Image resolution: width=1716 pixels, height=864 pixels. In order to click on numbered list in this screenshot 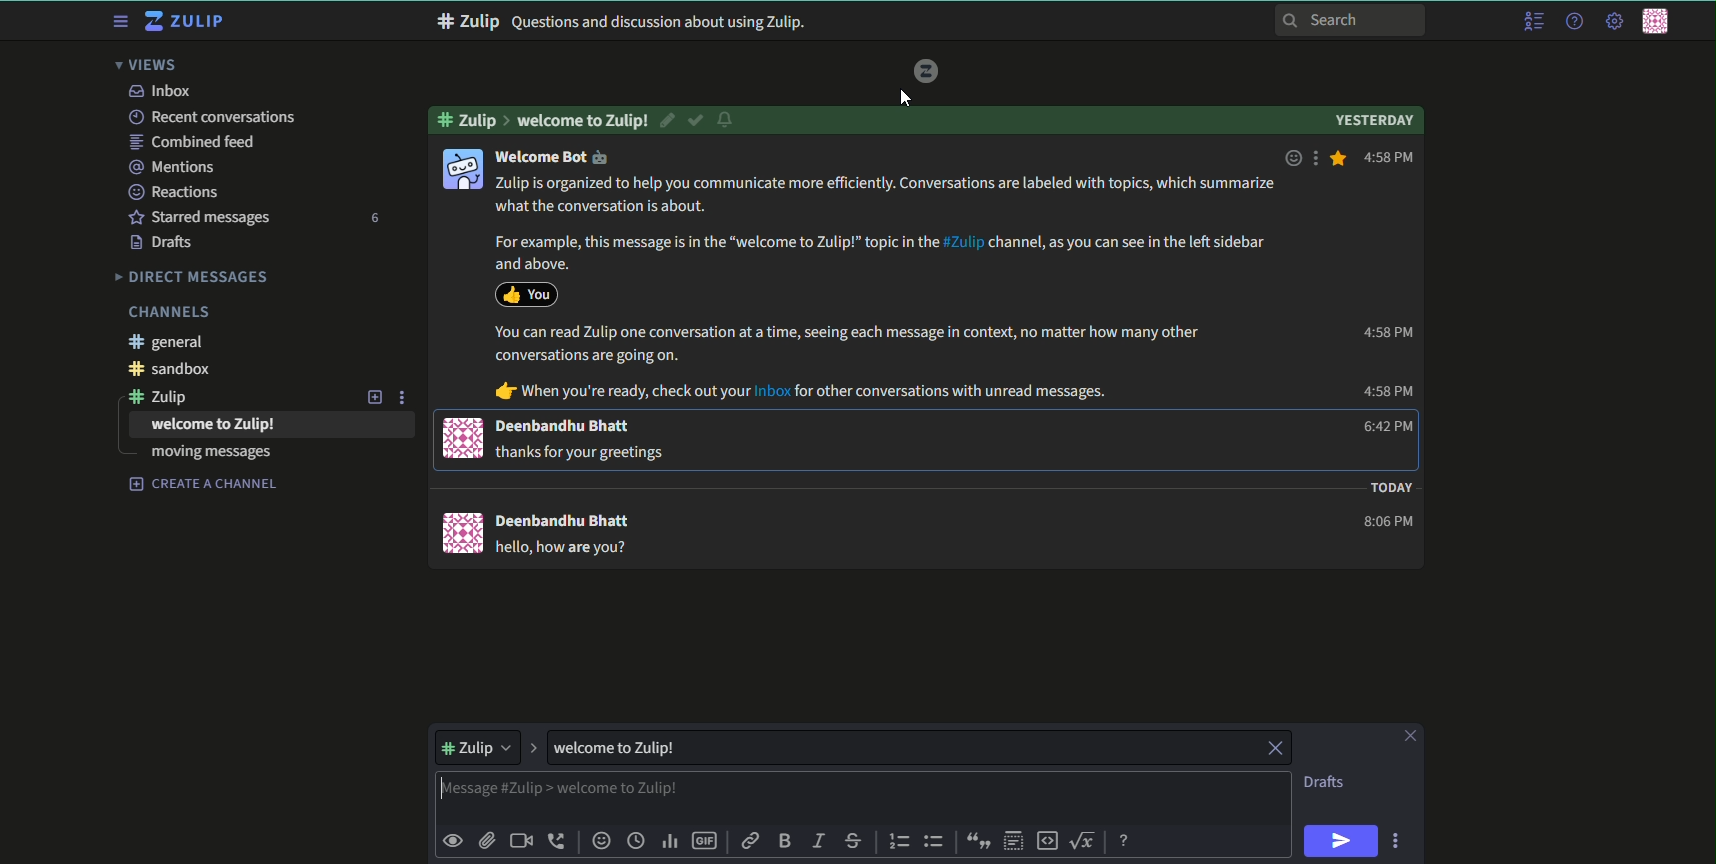, I will do `click(900, 841)`.